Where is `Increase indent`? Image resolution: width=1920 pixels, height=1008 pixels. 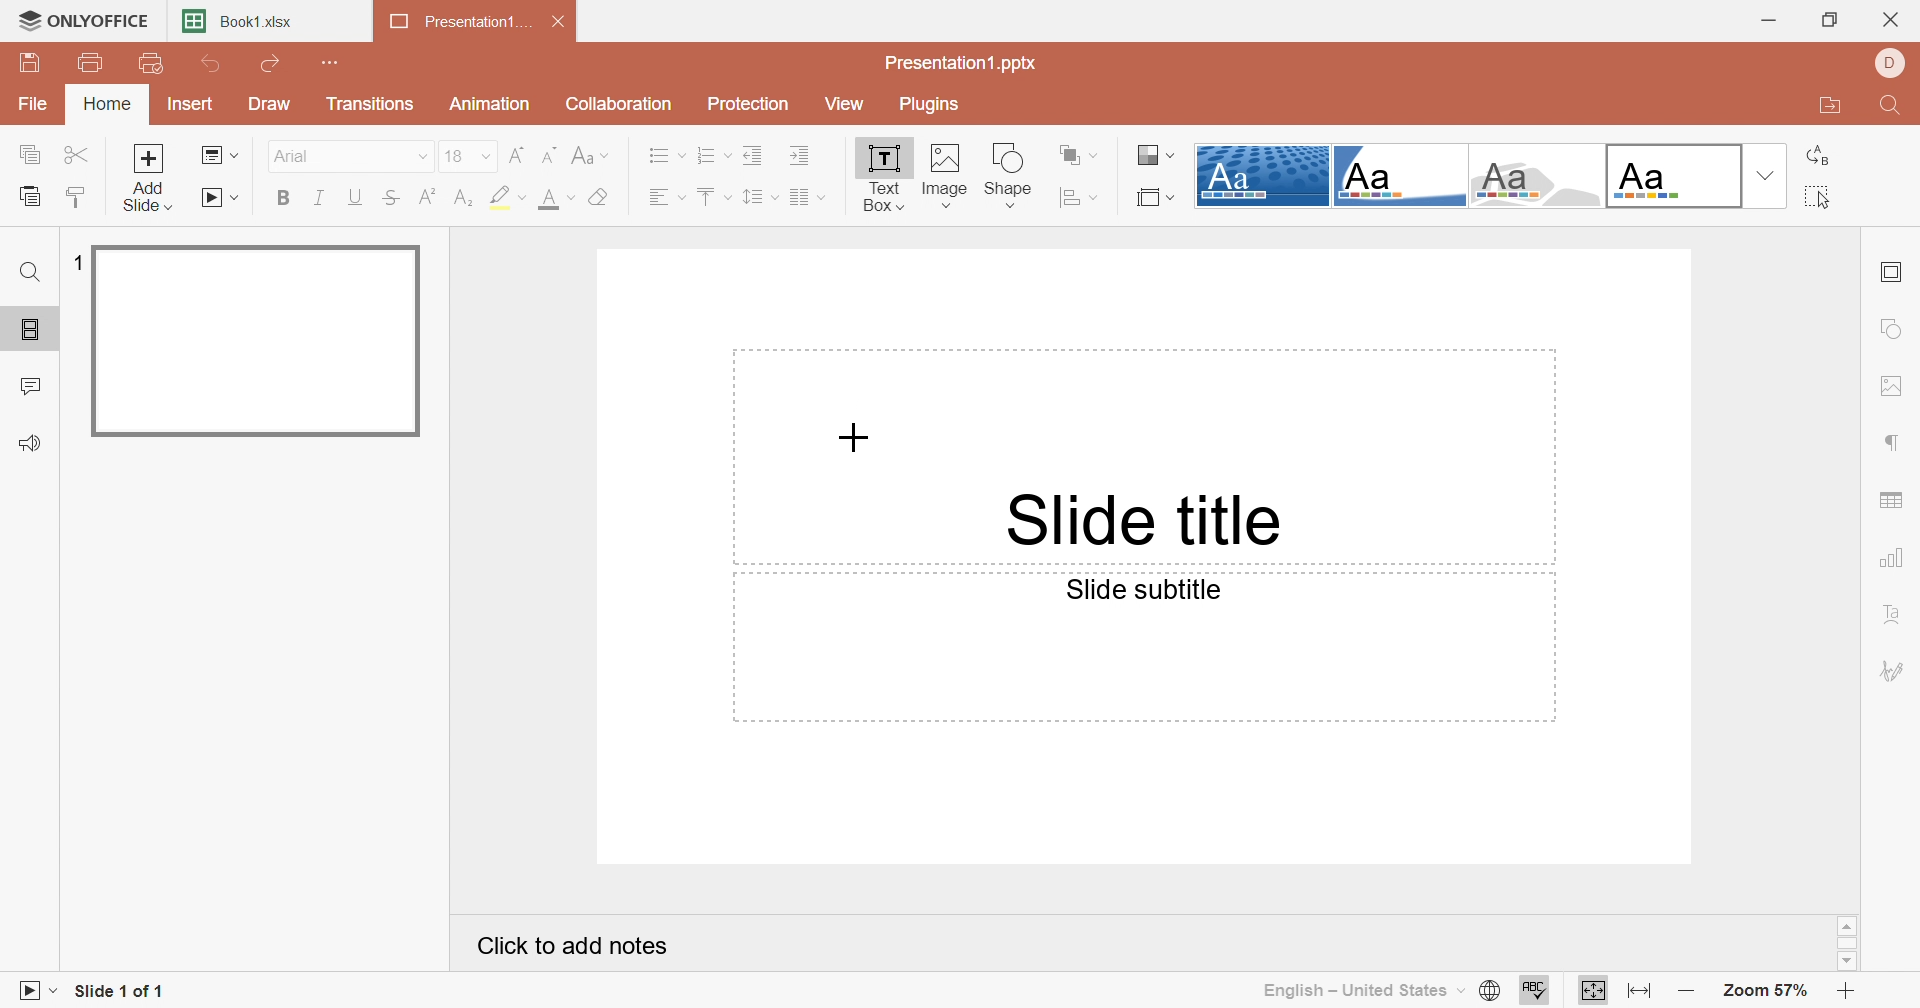
Increase indent is located at coordinates (801, 158).